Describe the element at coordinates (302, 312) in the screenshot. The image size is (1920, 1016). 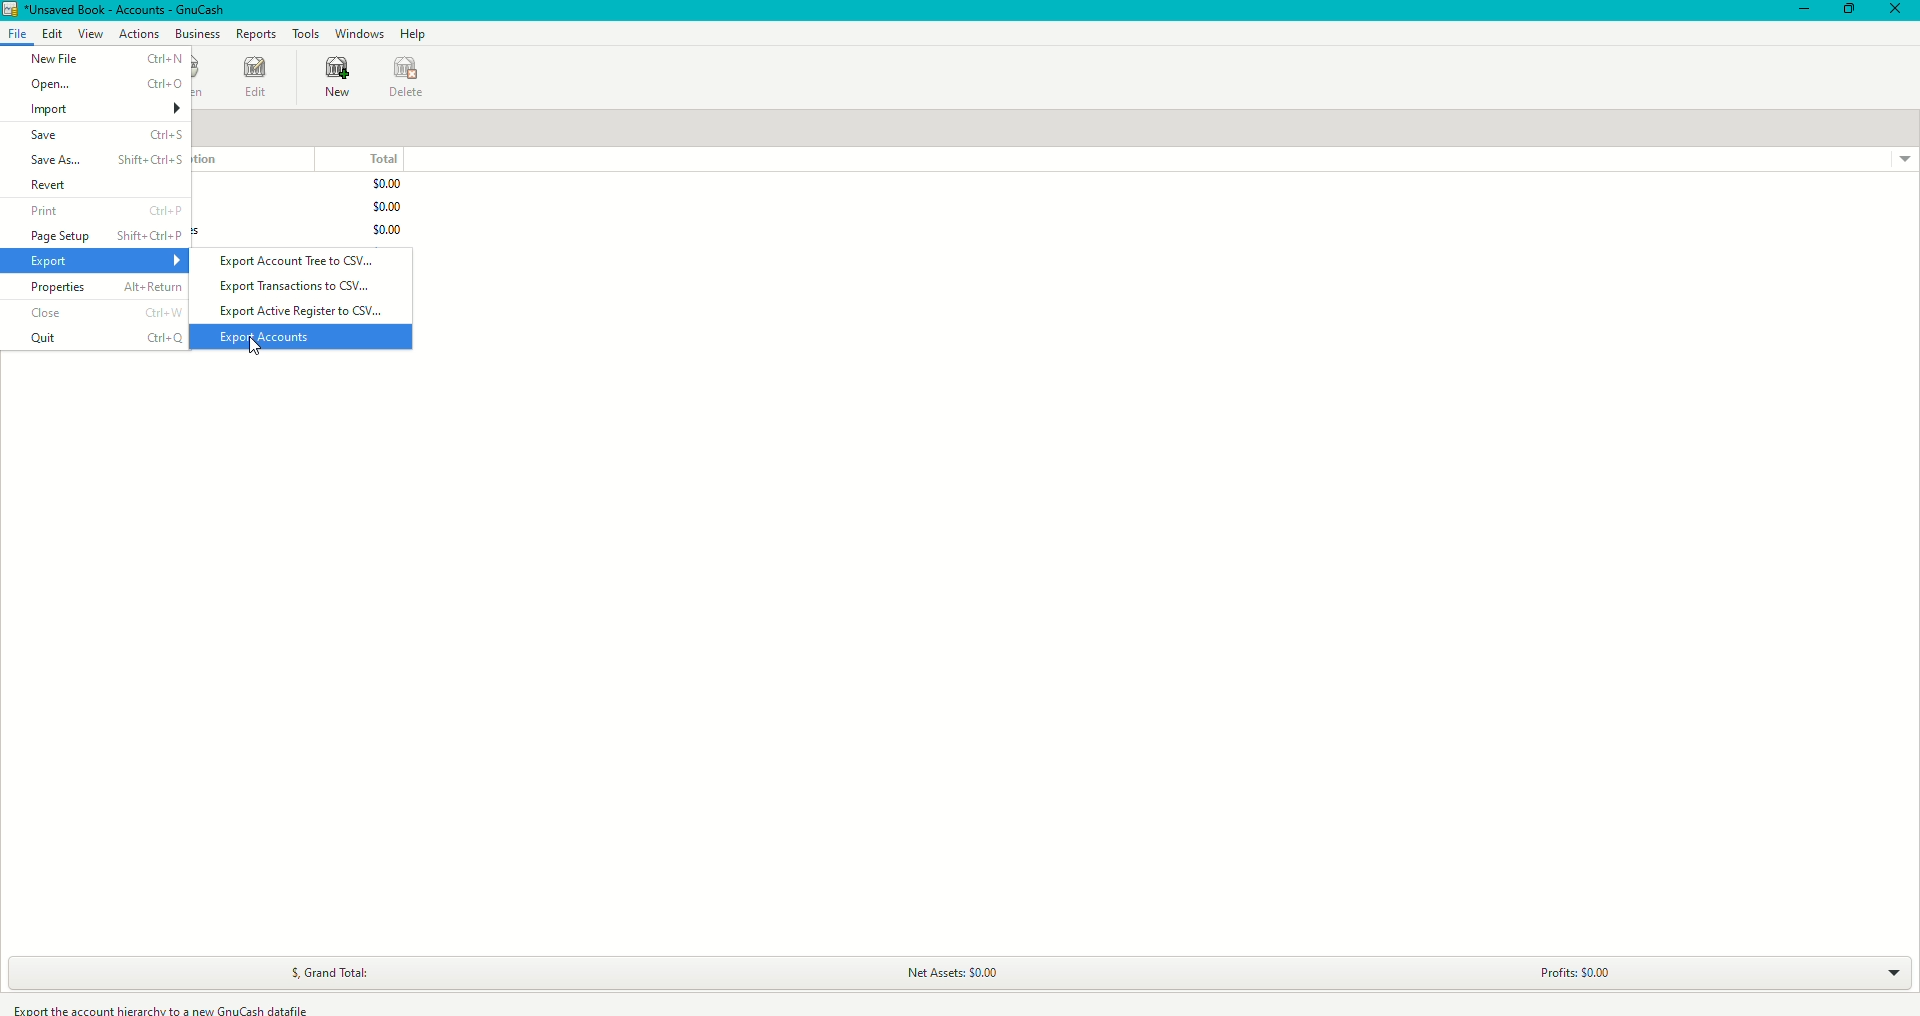
I see `Export Active Register` at that location.